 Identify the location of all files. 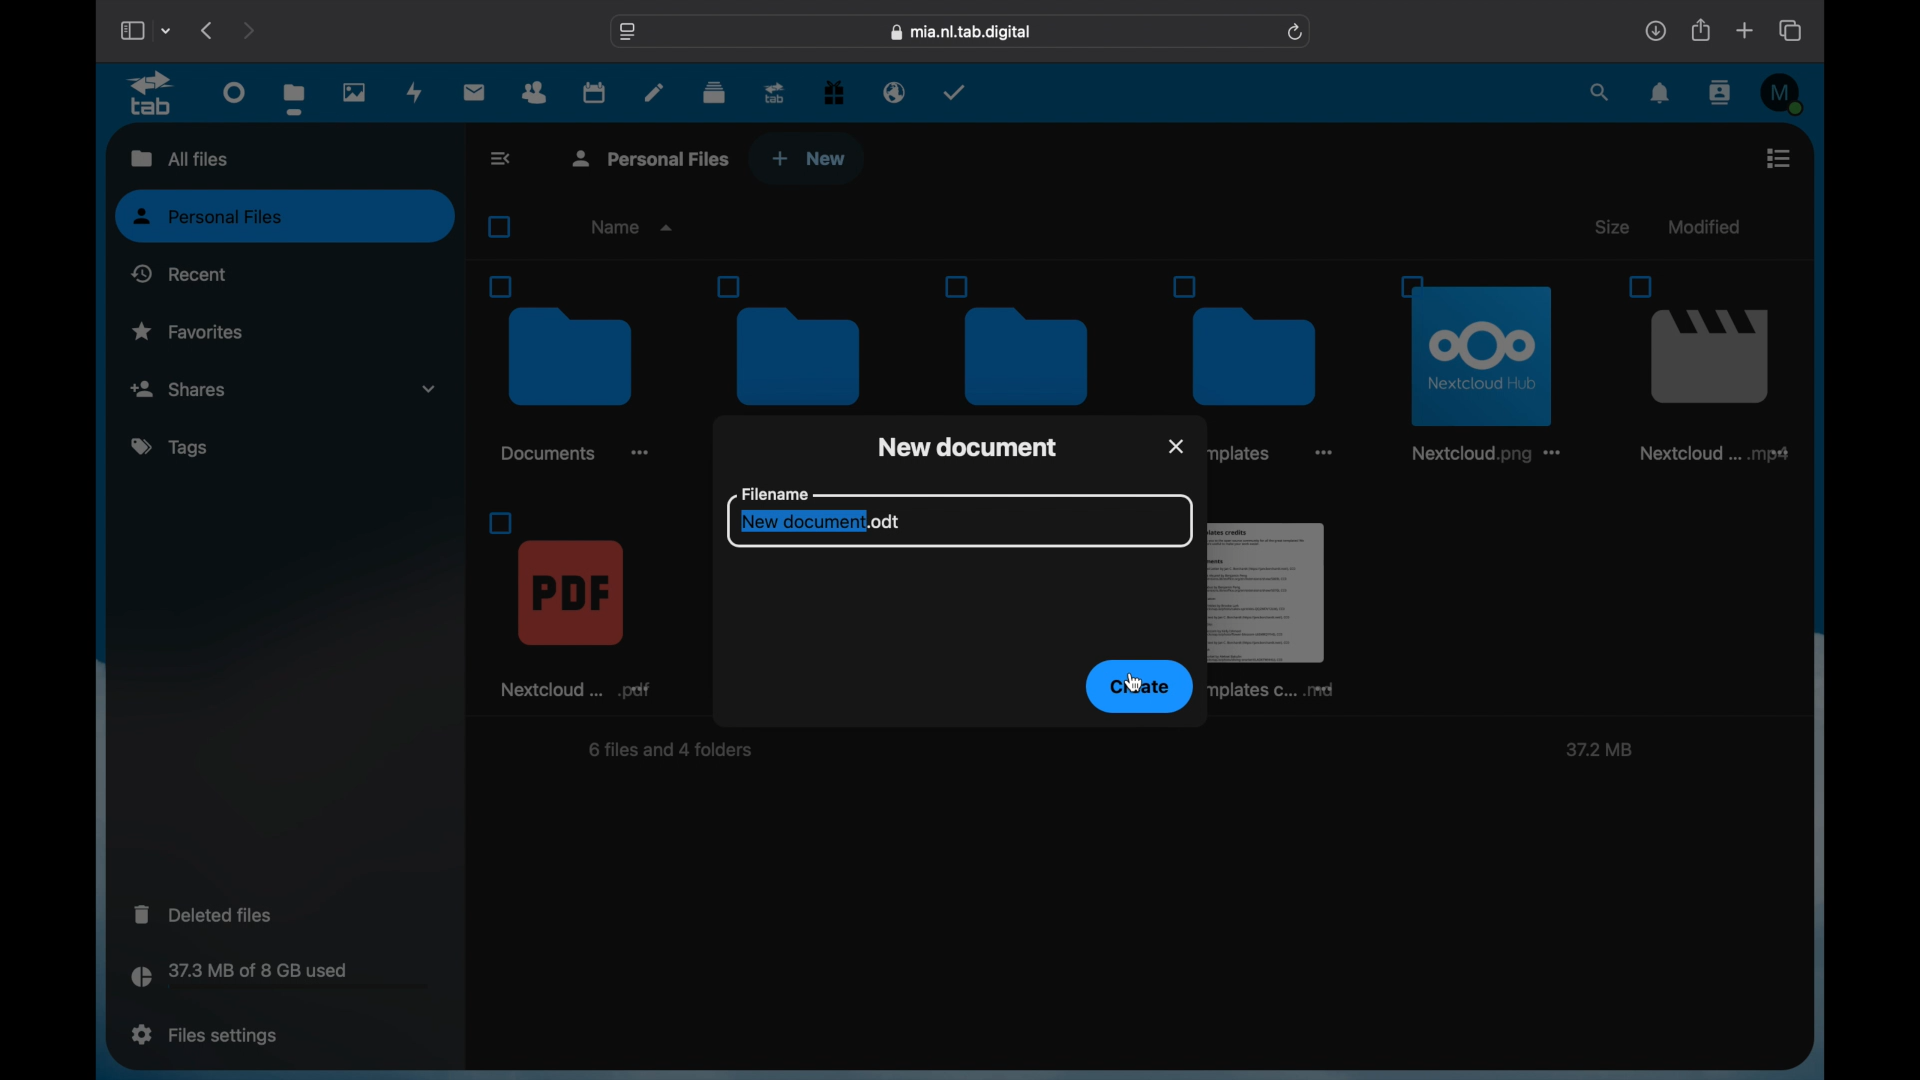
(176, 157).